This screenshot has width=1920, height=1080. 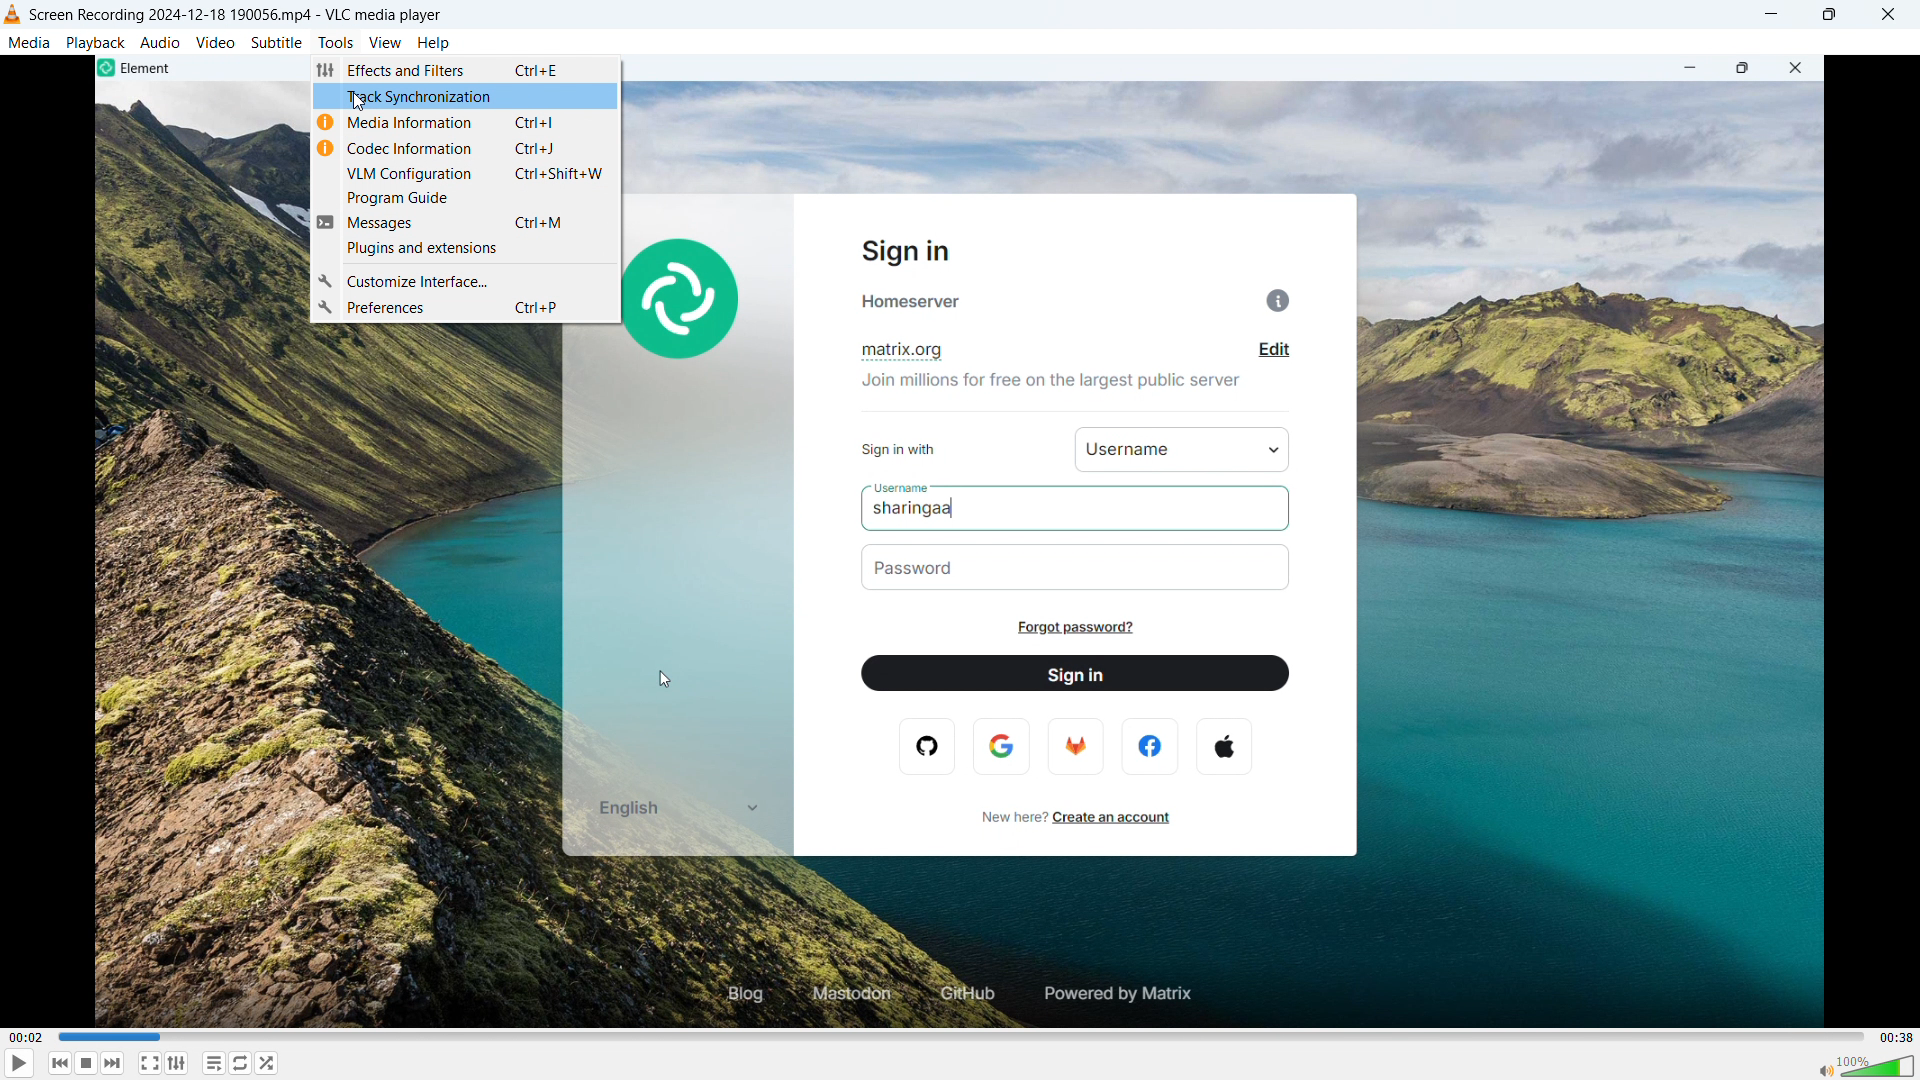 What do you see at coordinates (155, 69) in the screenshot?
I see `element` at bounding box center [155, 69].